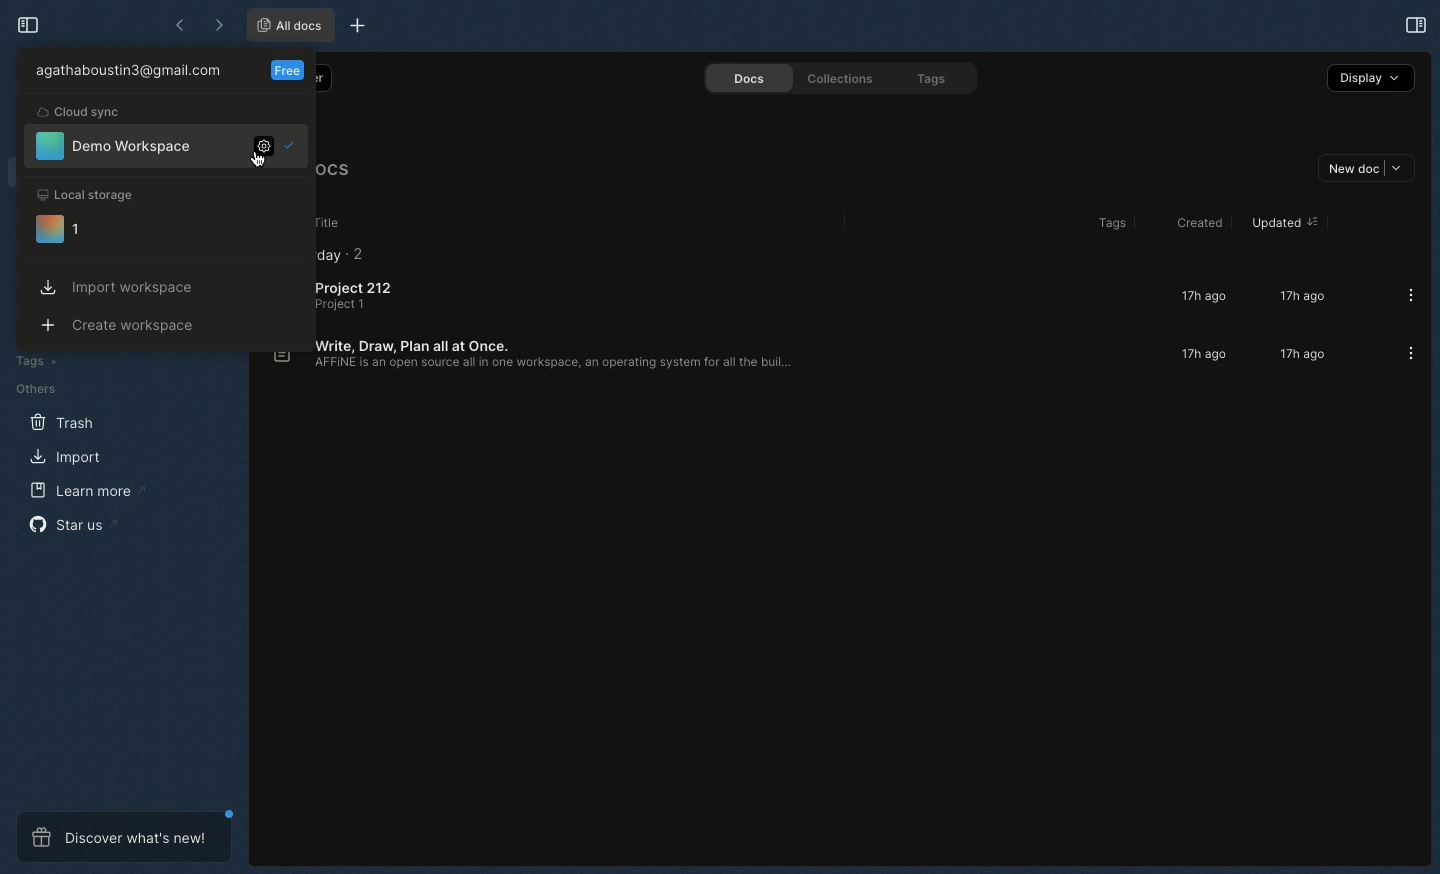 This screenshot has height=874, width=1440. Describe the element at coordinates (32, 361) in the screenshot. I see `Tags` at that location.